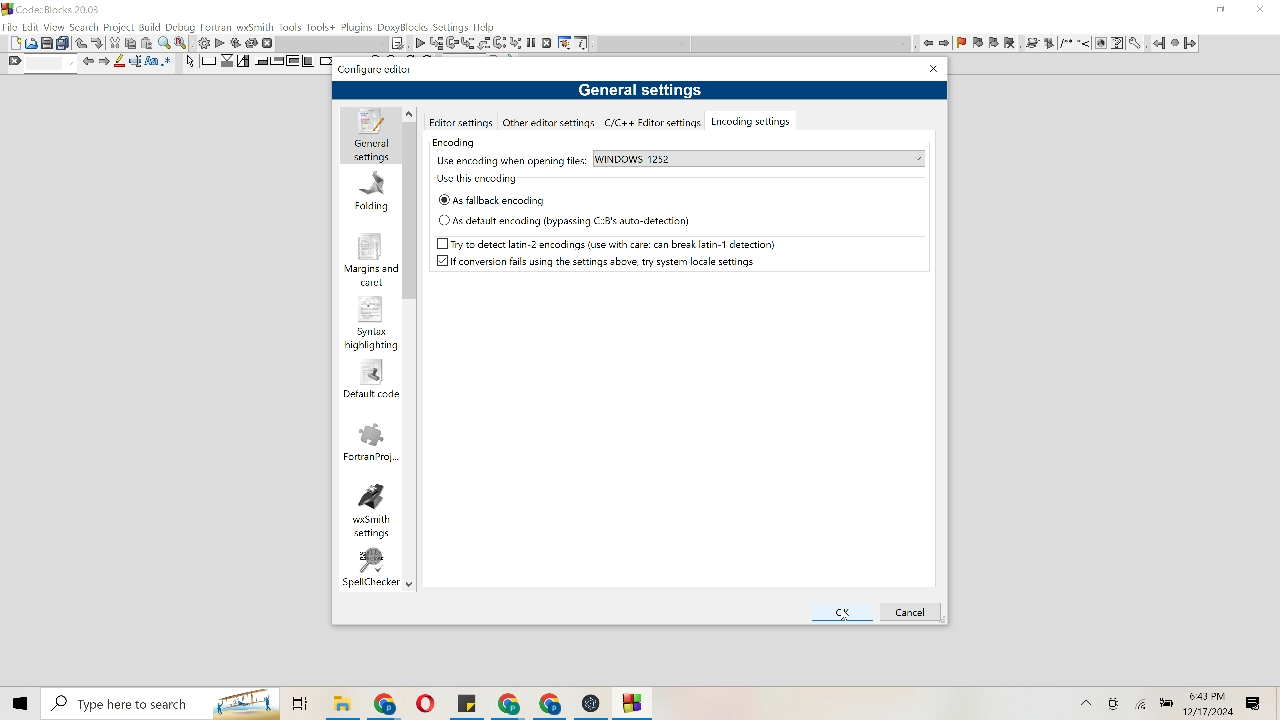 The height and width of the screenshot is (720, 1280). Describe the element at coordinates (19, 702) in the screenshot. I see `Windows` at that location.